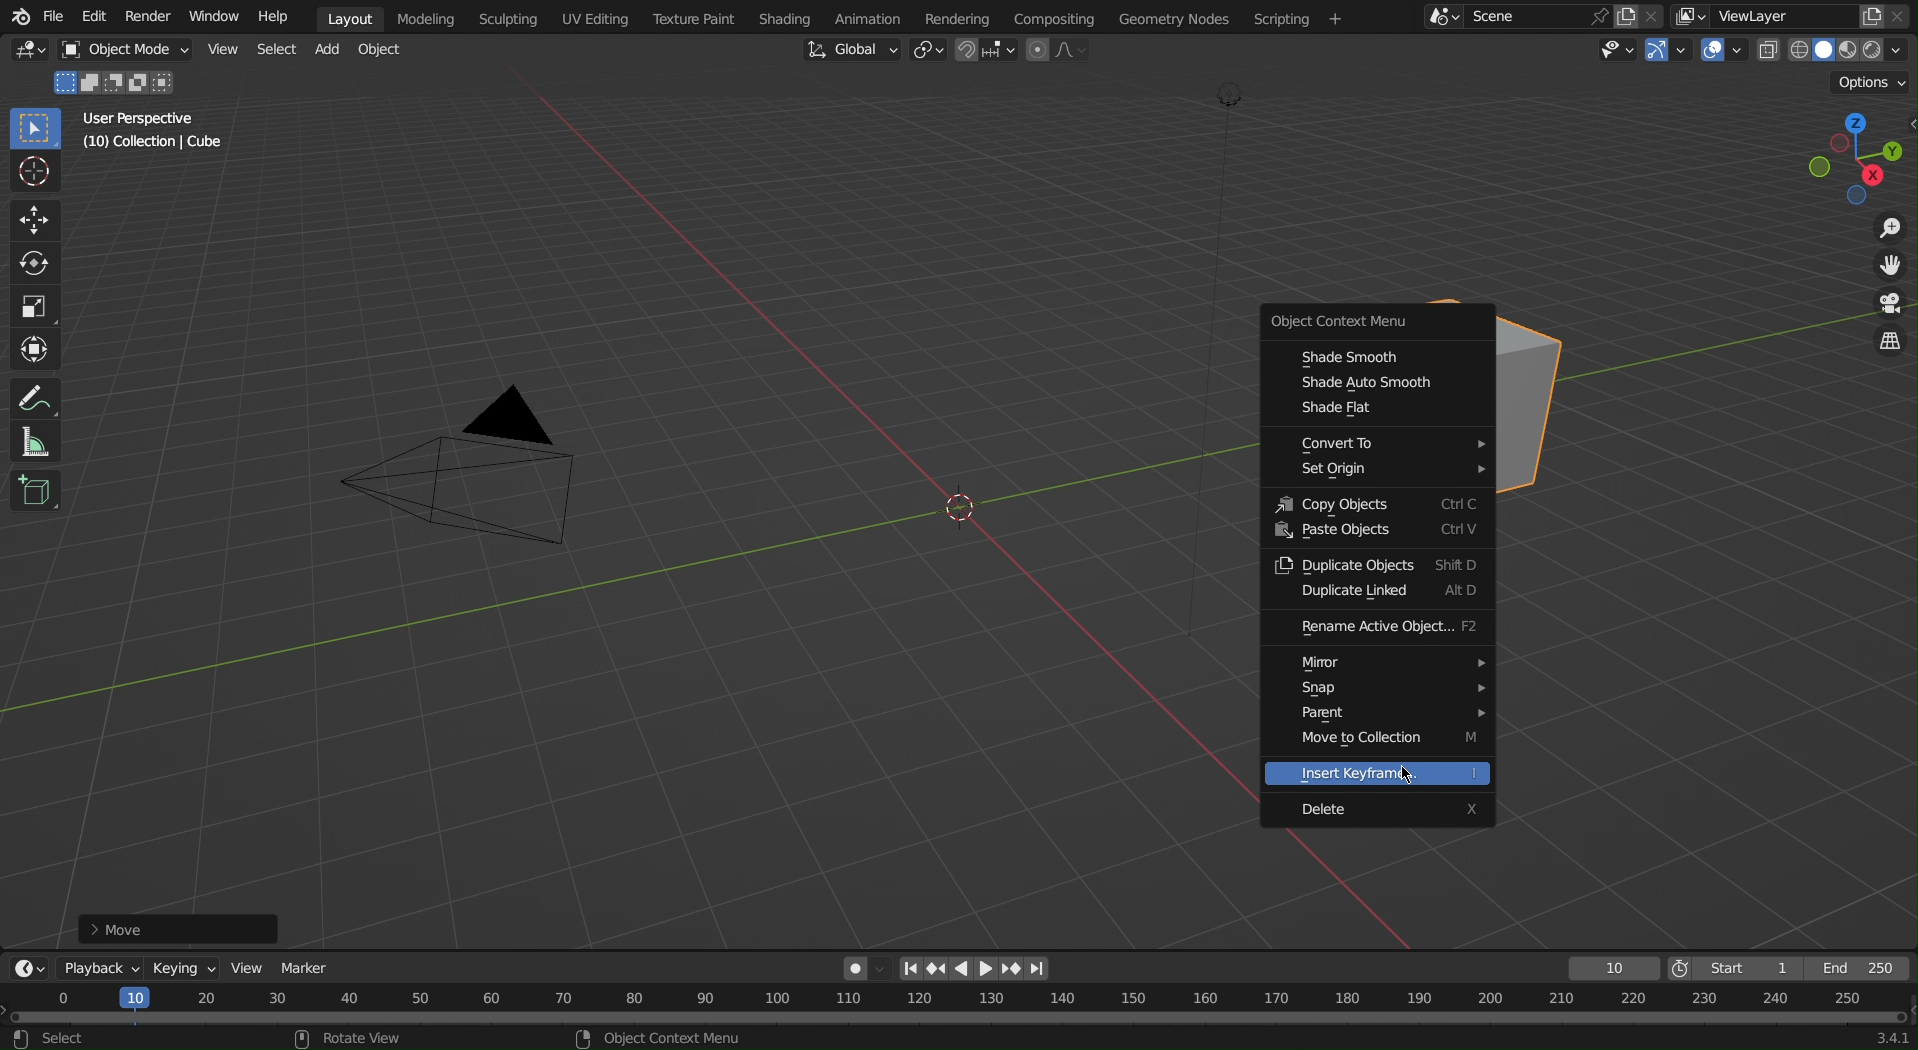  I want to click on Shade Smooth, so click(1373, 358).